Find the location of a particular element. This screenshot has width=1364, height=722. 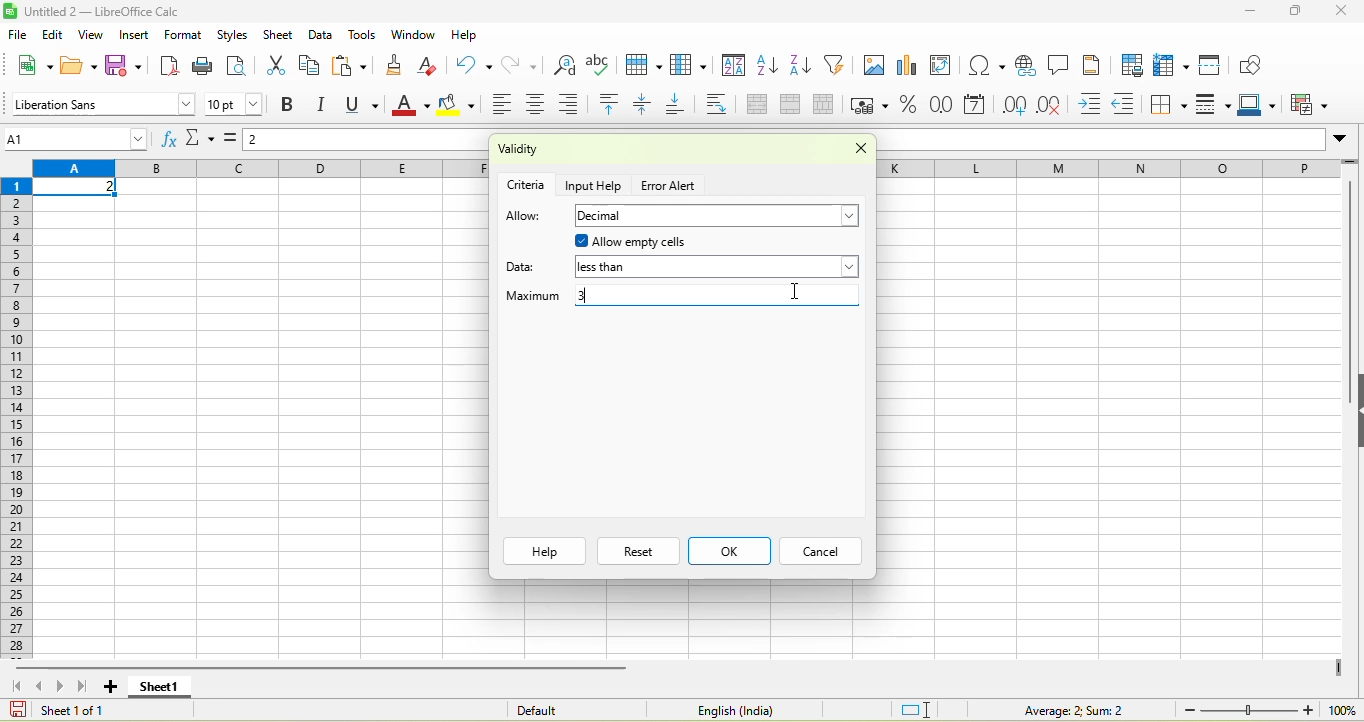

view is located at coordinates (94, 35).